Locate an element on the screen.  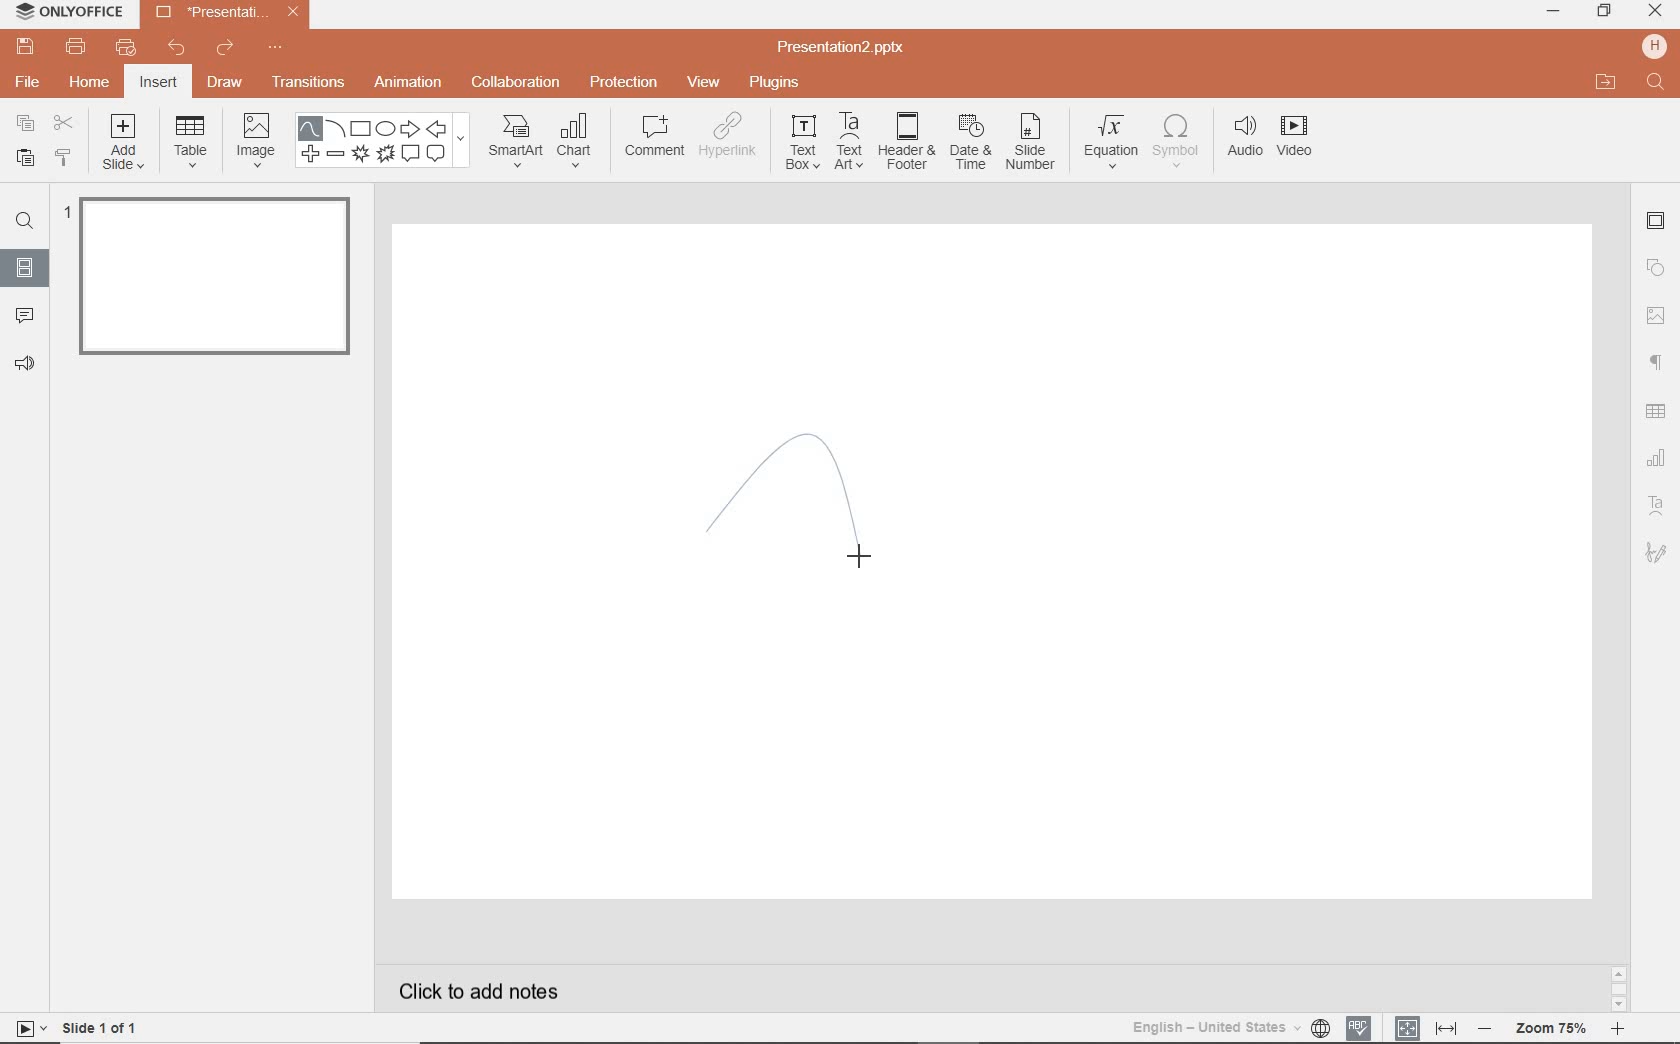
HOME is located at coordinates (88, 84).